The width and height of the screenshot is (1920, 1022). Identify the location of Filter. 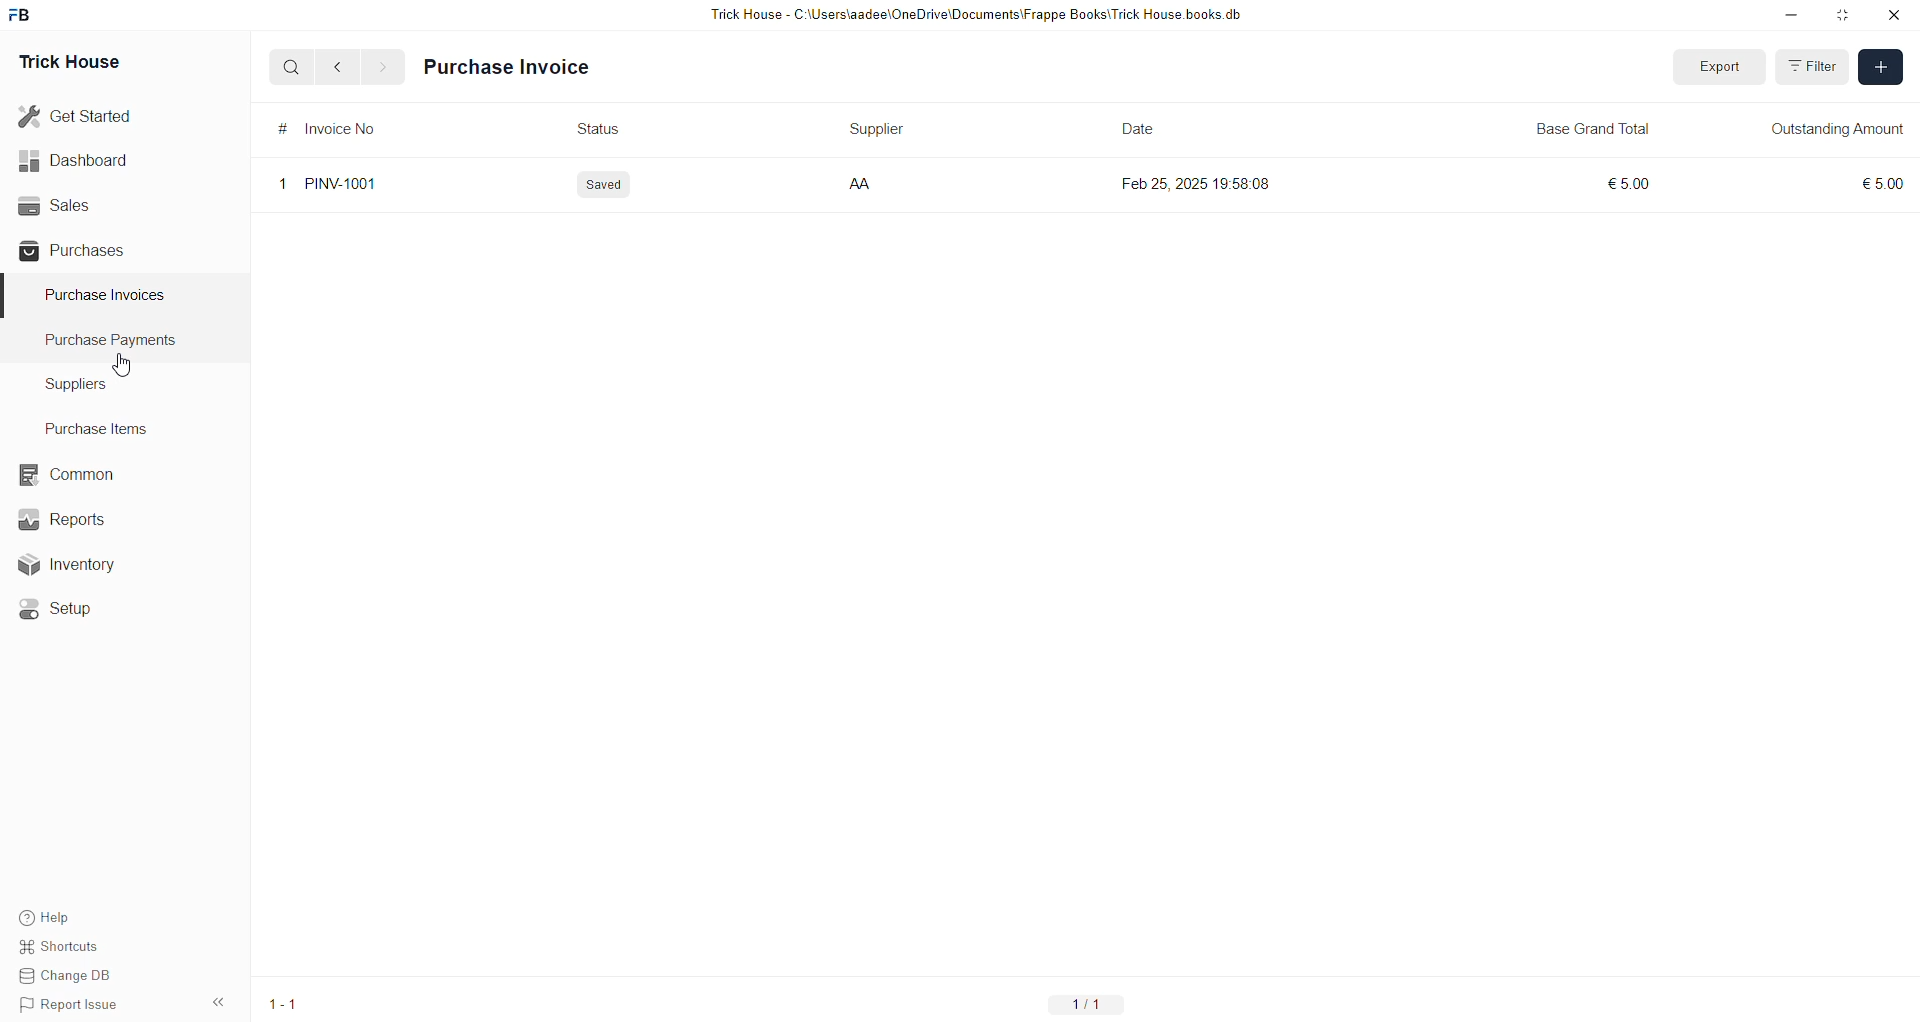
(1811, 66).